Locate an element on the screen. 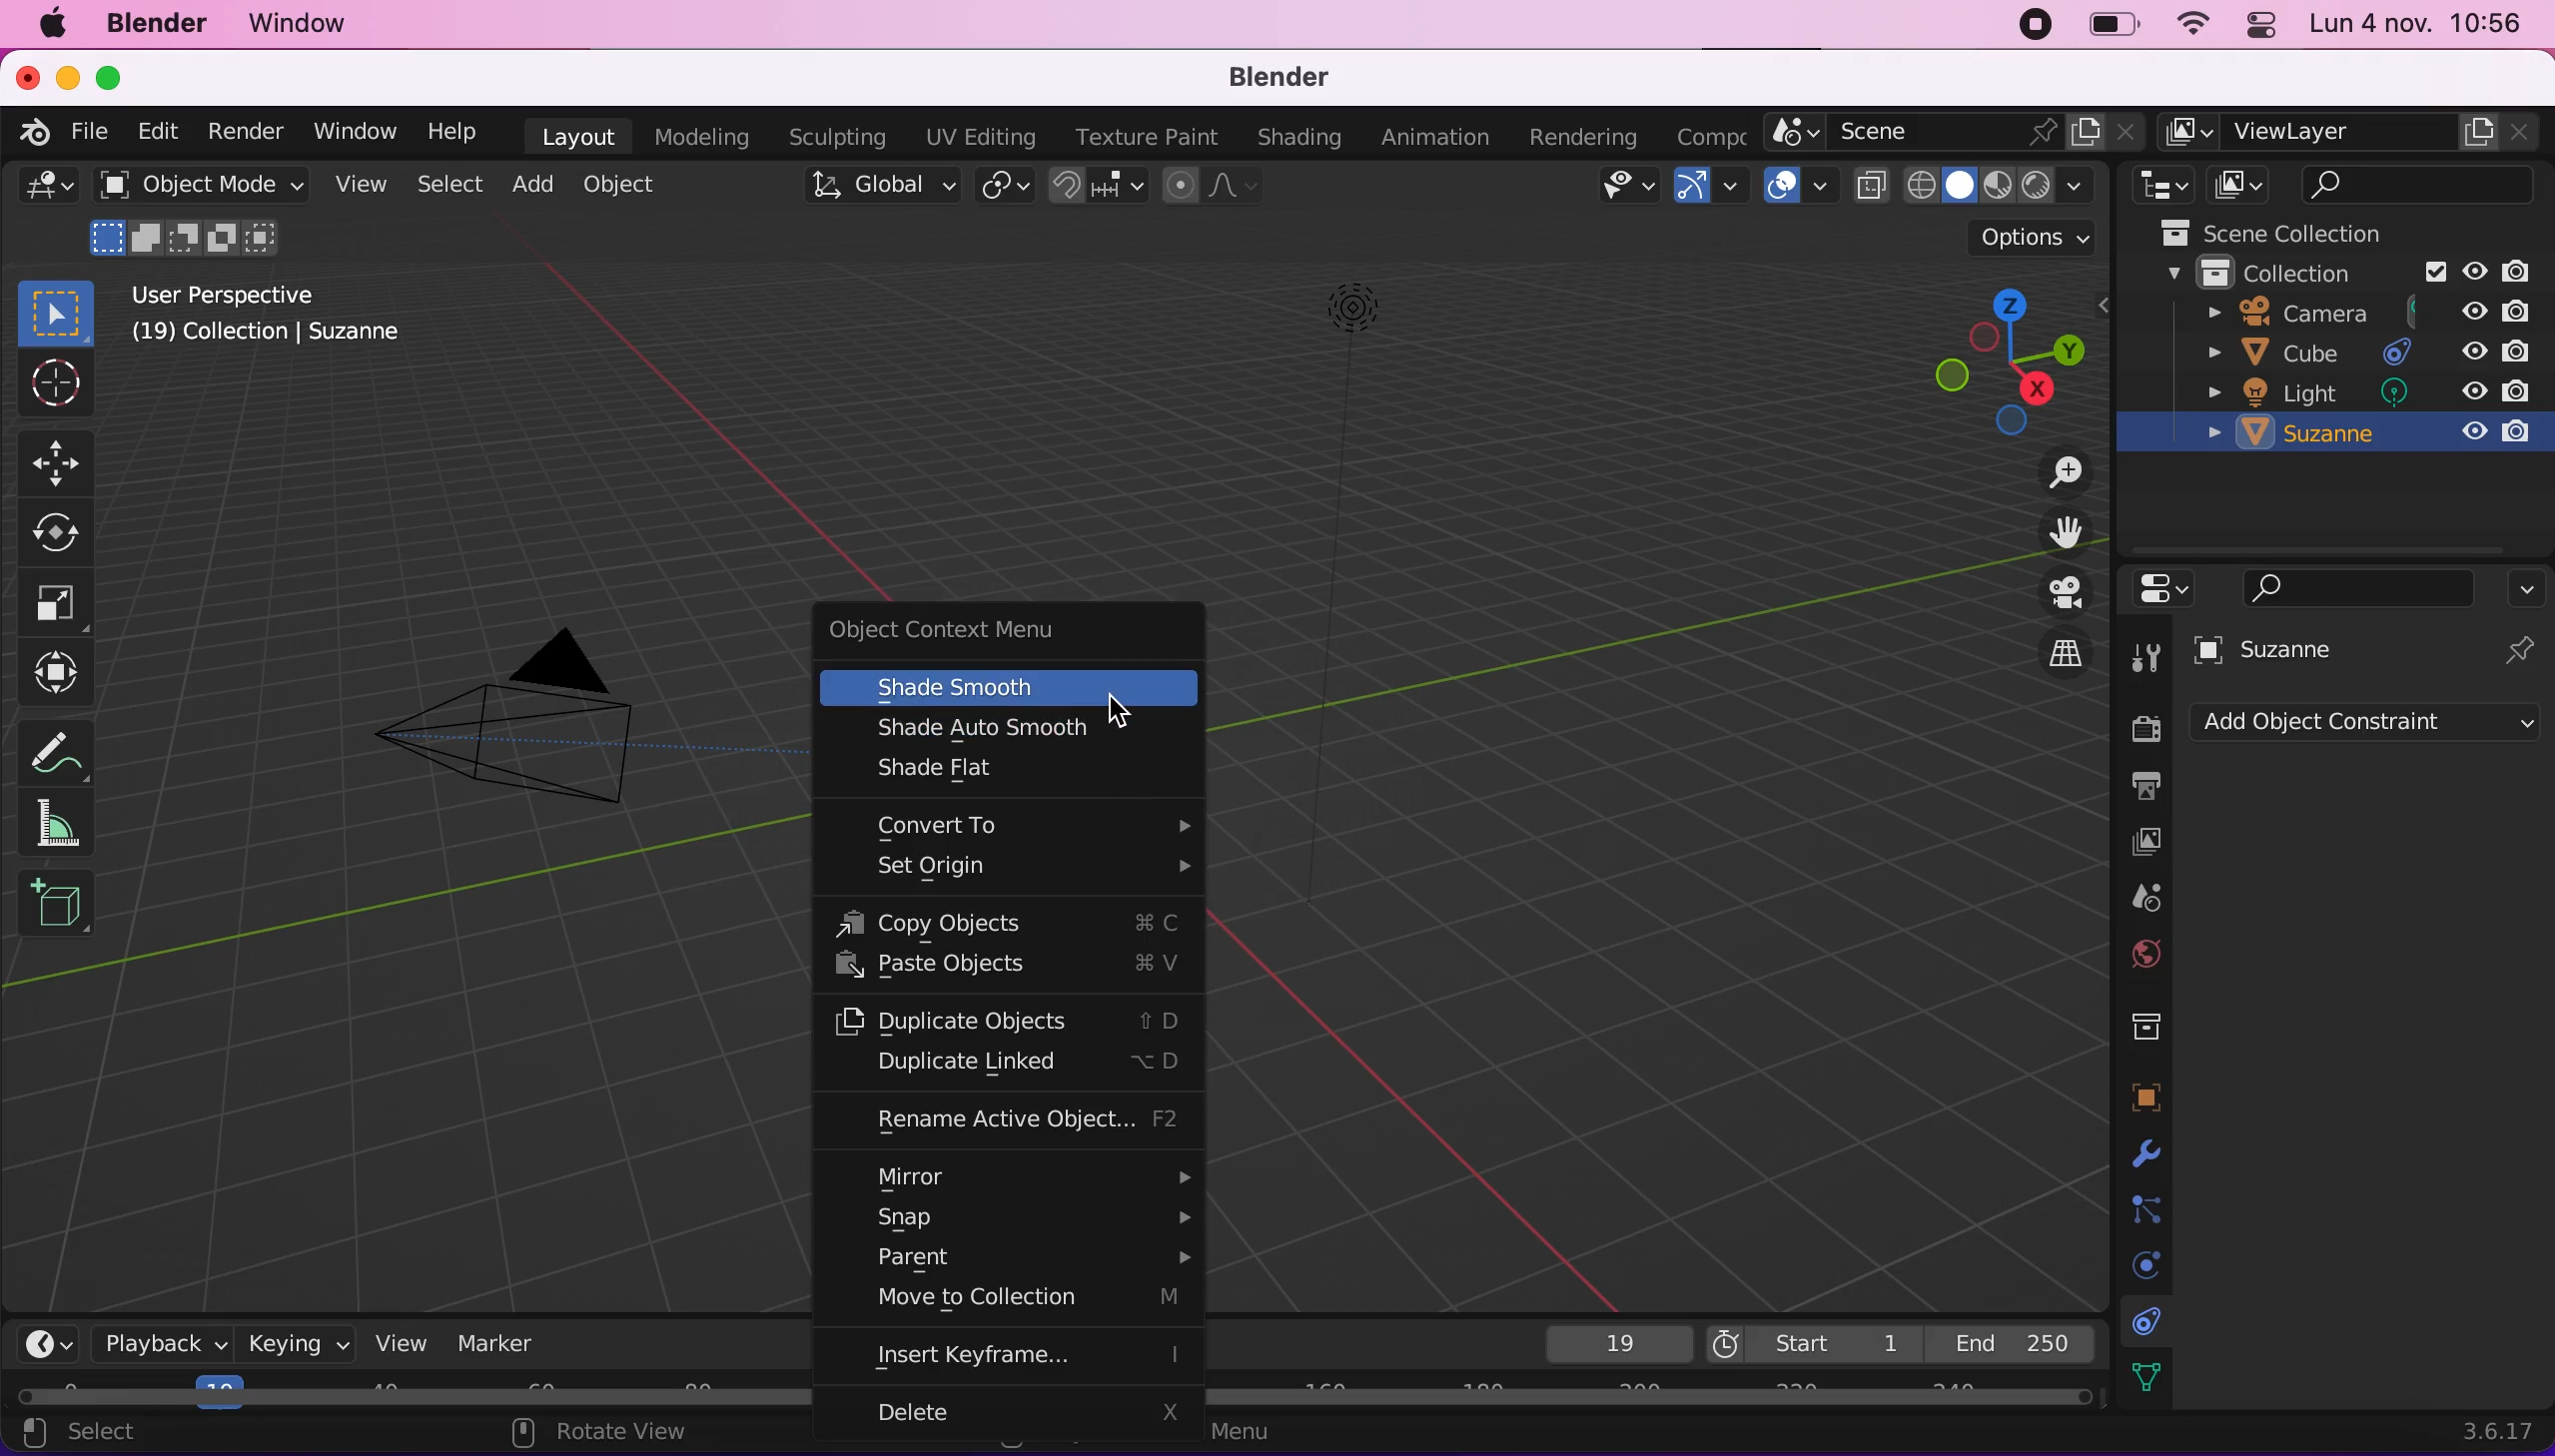 The width and height of the screenshot is (2555, 1456). annotate is located at coordinates (56, 751).